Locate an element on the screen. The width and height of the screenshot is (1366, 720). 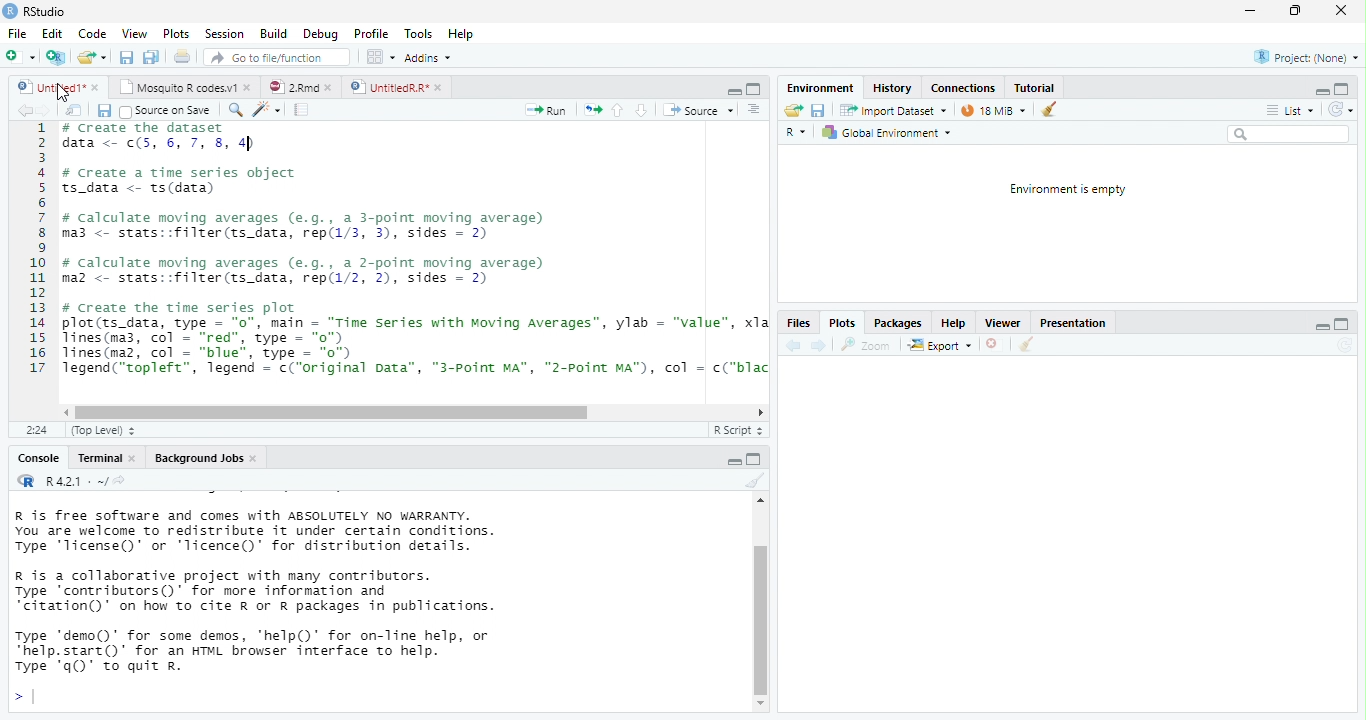
Code is located at coordinates (93, 33).